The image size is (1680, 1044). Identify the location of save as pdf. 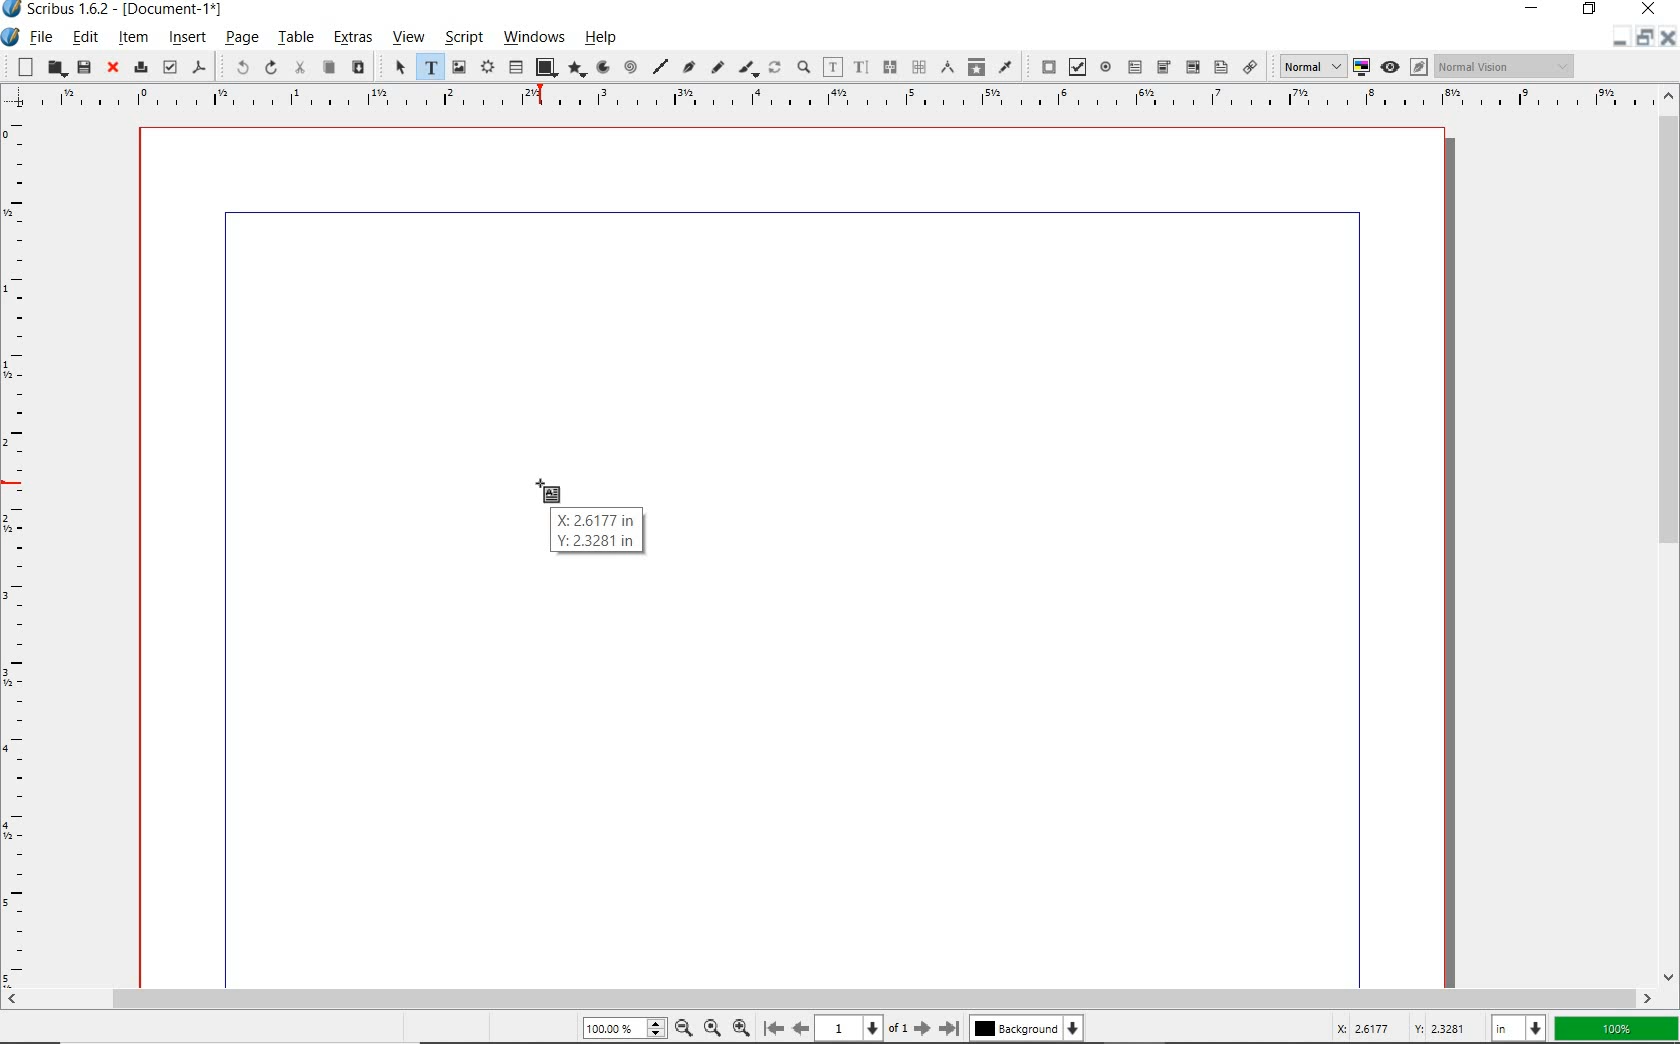
(199, 67).